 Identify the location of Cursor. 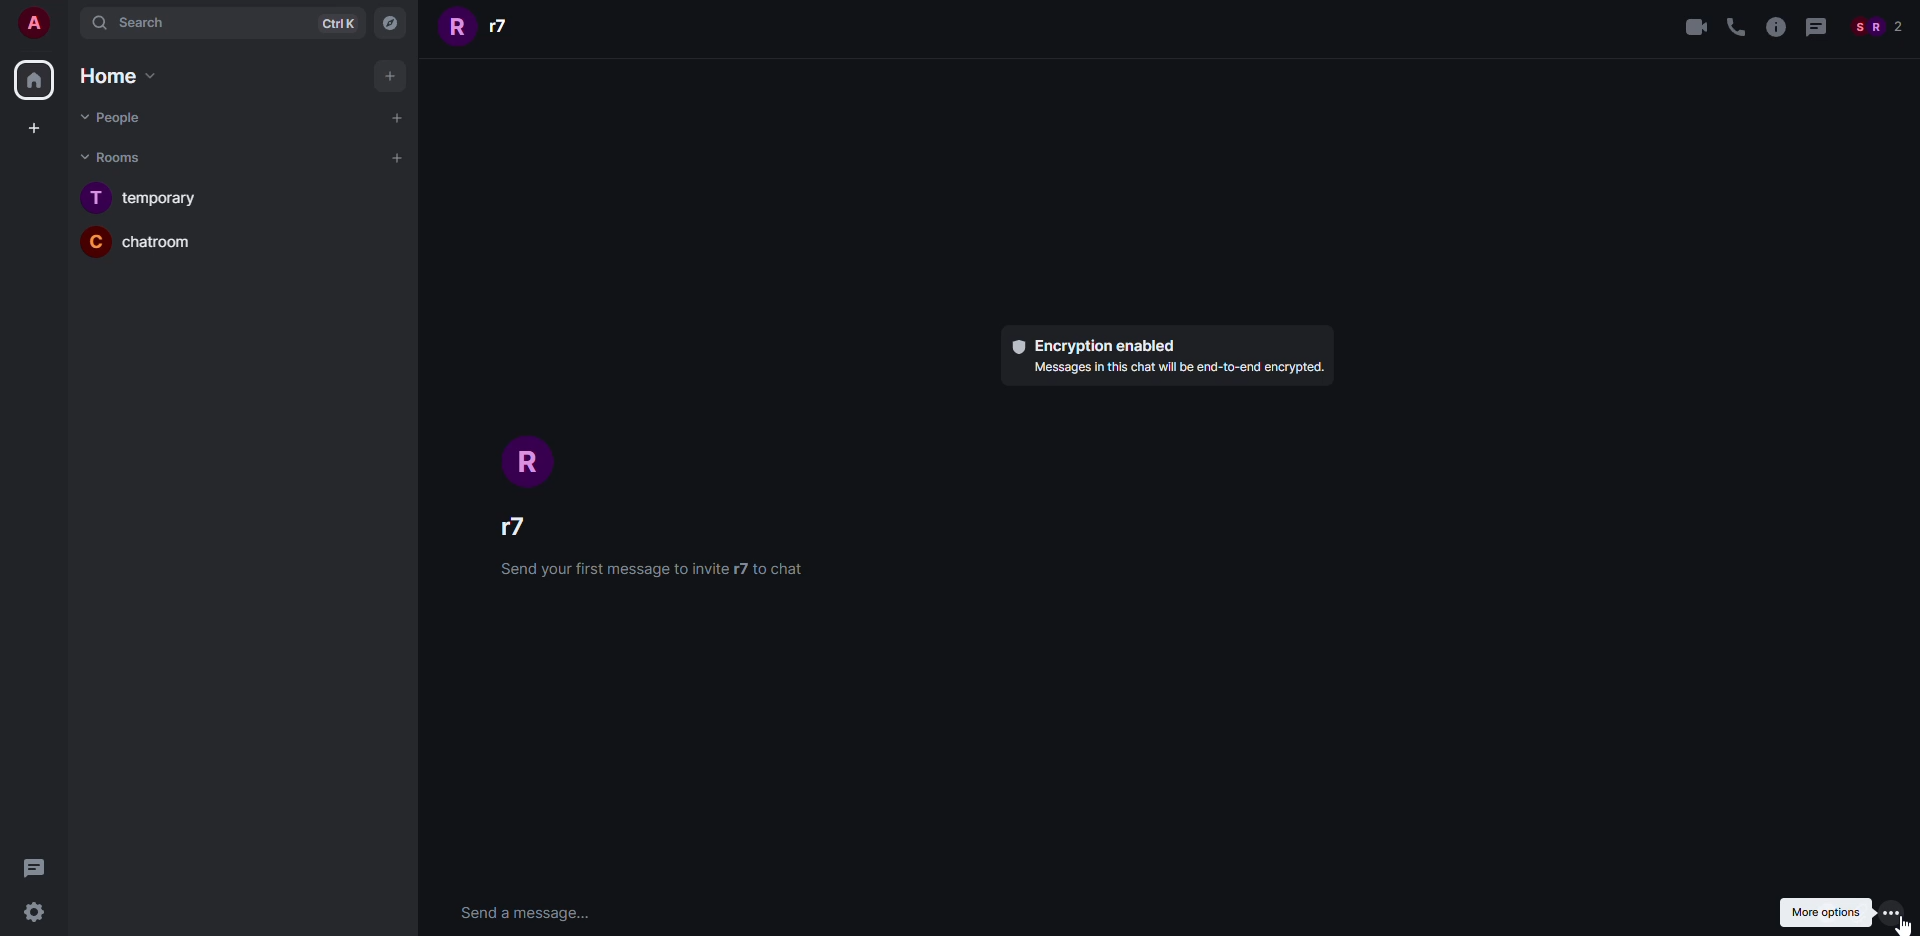
(1904, 925).